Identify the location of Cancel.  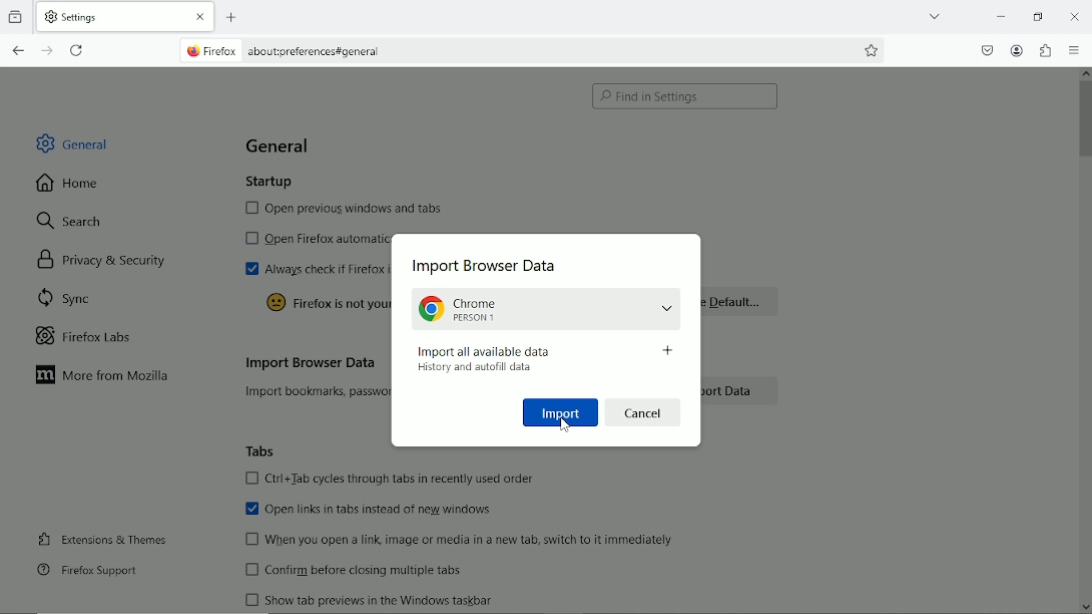
(644, 413).